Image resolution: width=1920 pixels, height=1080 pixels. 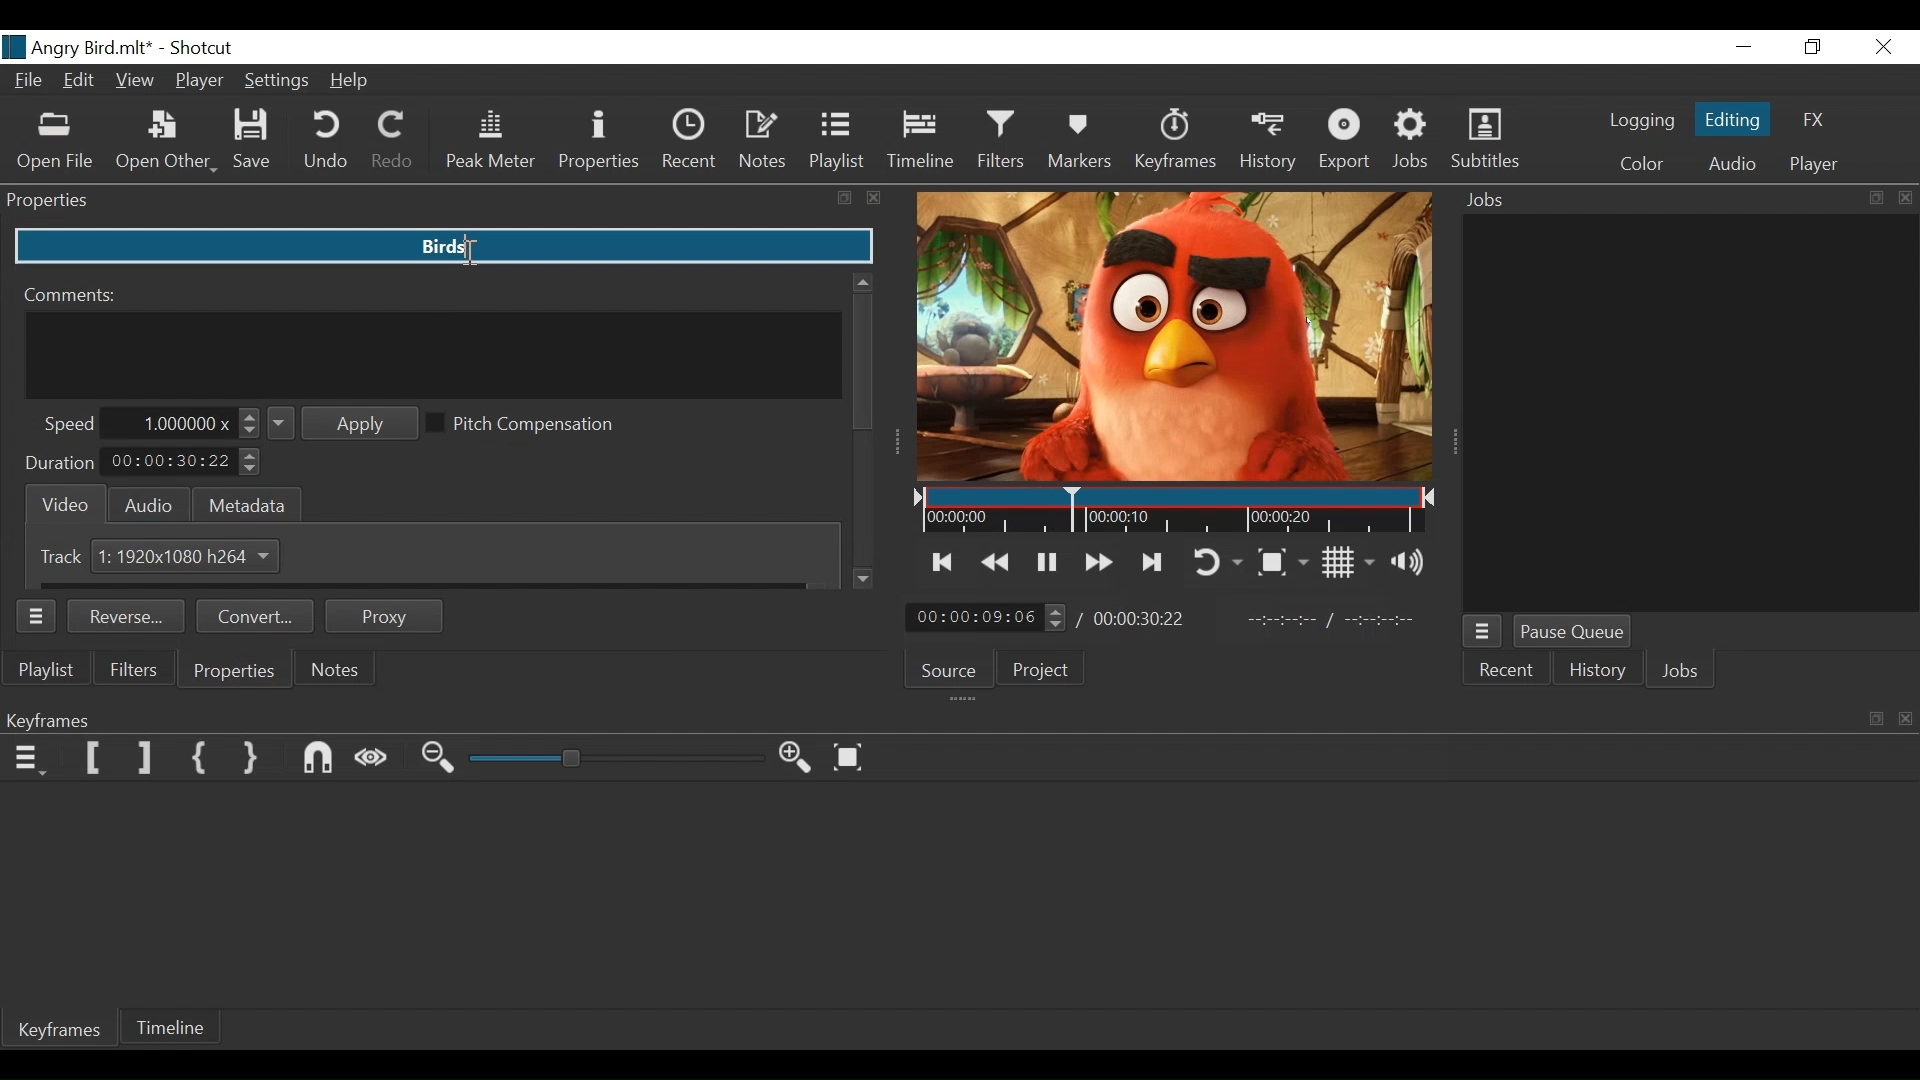 What do you see at coordinates (147, 760) in the screenshot?
I see `Set Filter Last` at bounding box center [147, 760].